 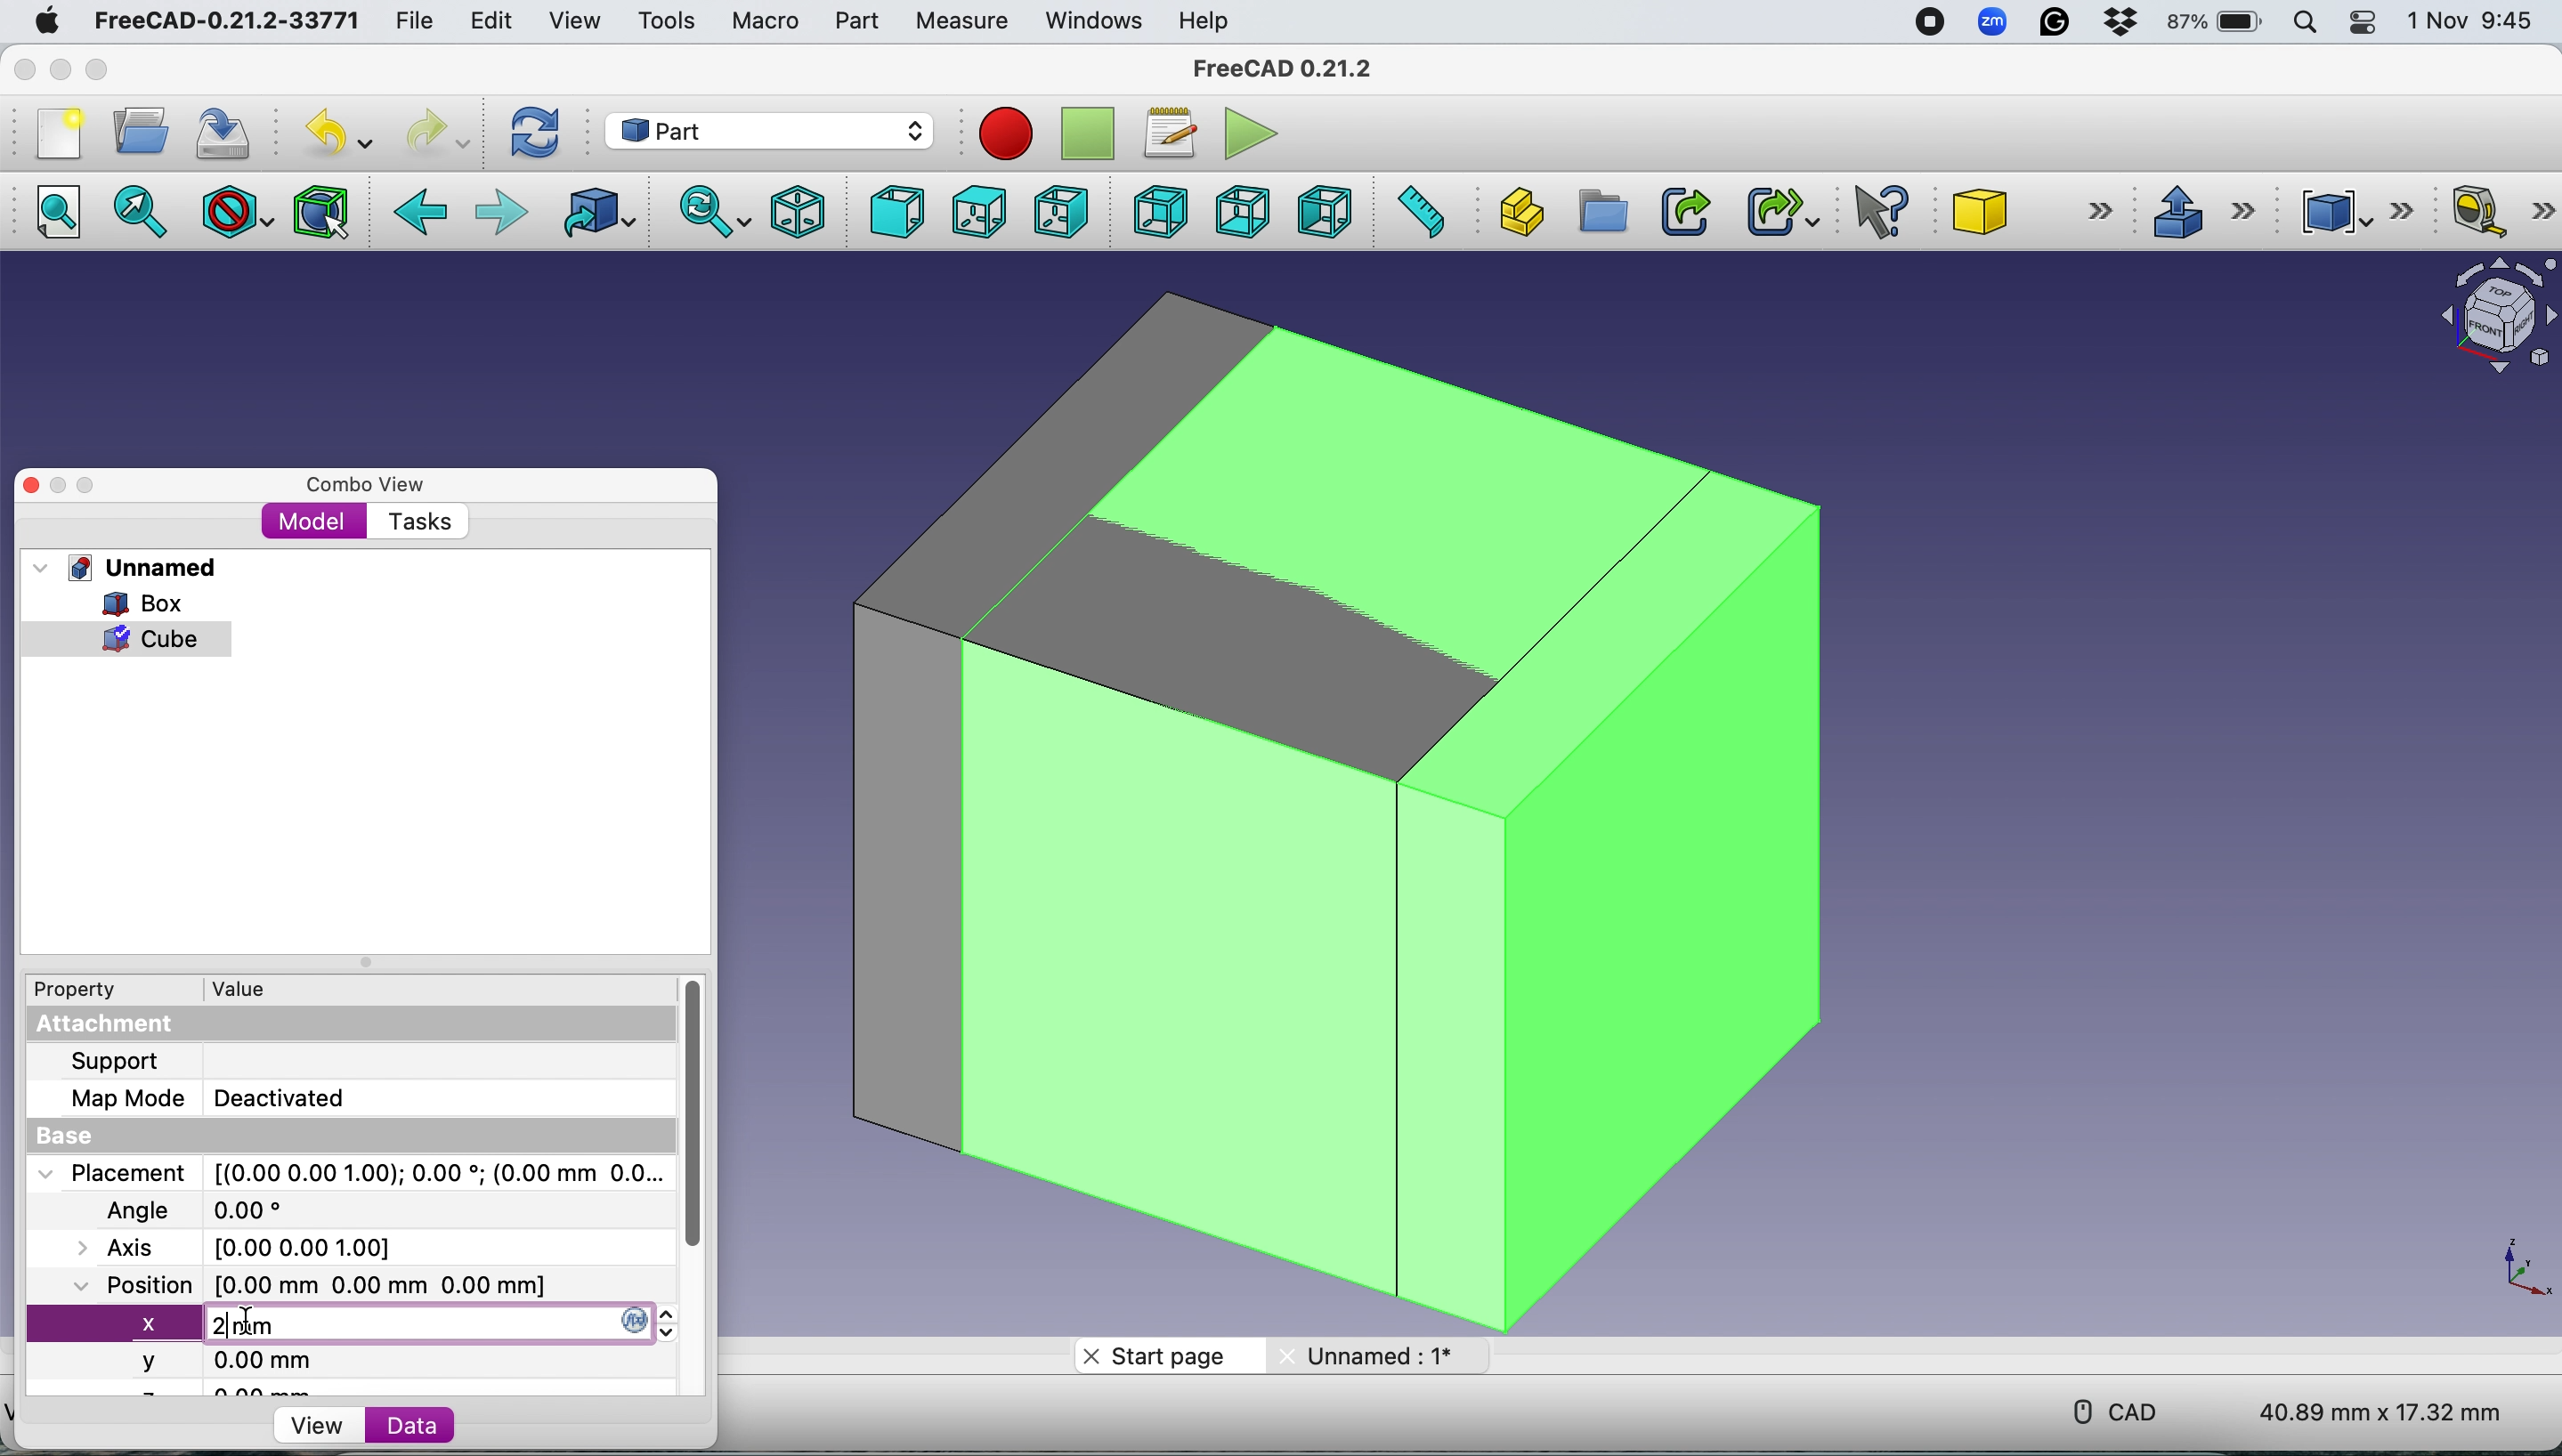 What do you see at coordinates (977, 213) in the screenshot?
I see `Top` at bounding box center [977, 213].